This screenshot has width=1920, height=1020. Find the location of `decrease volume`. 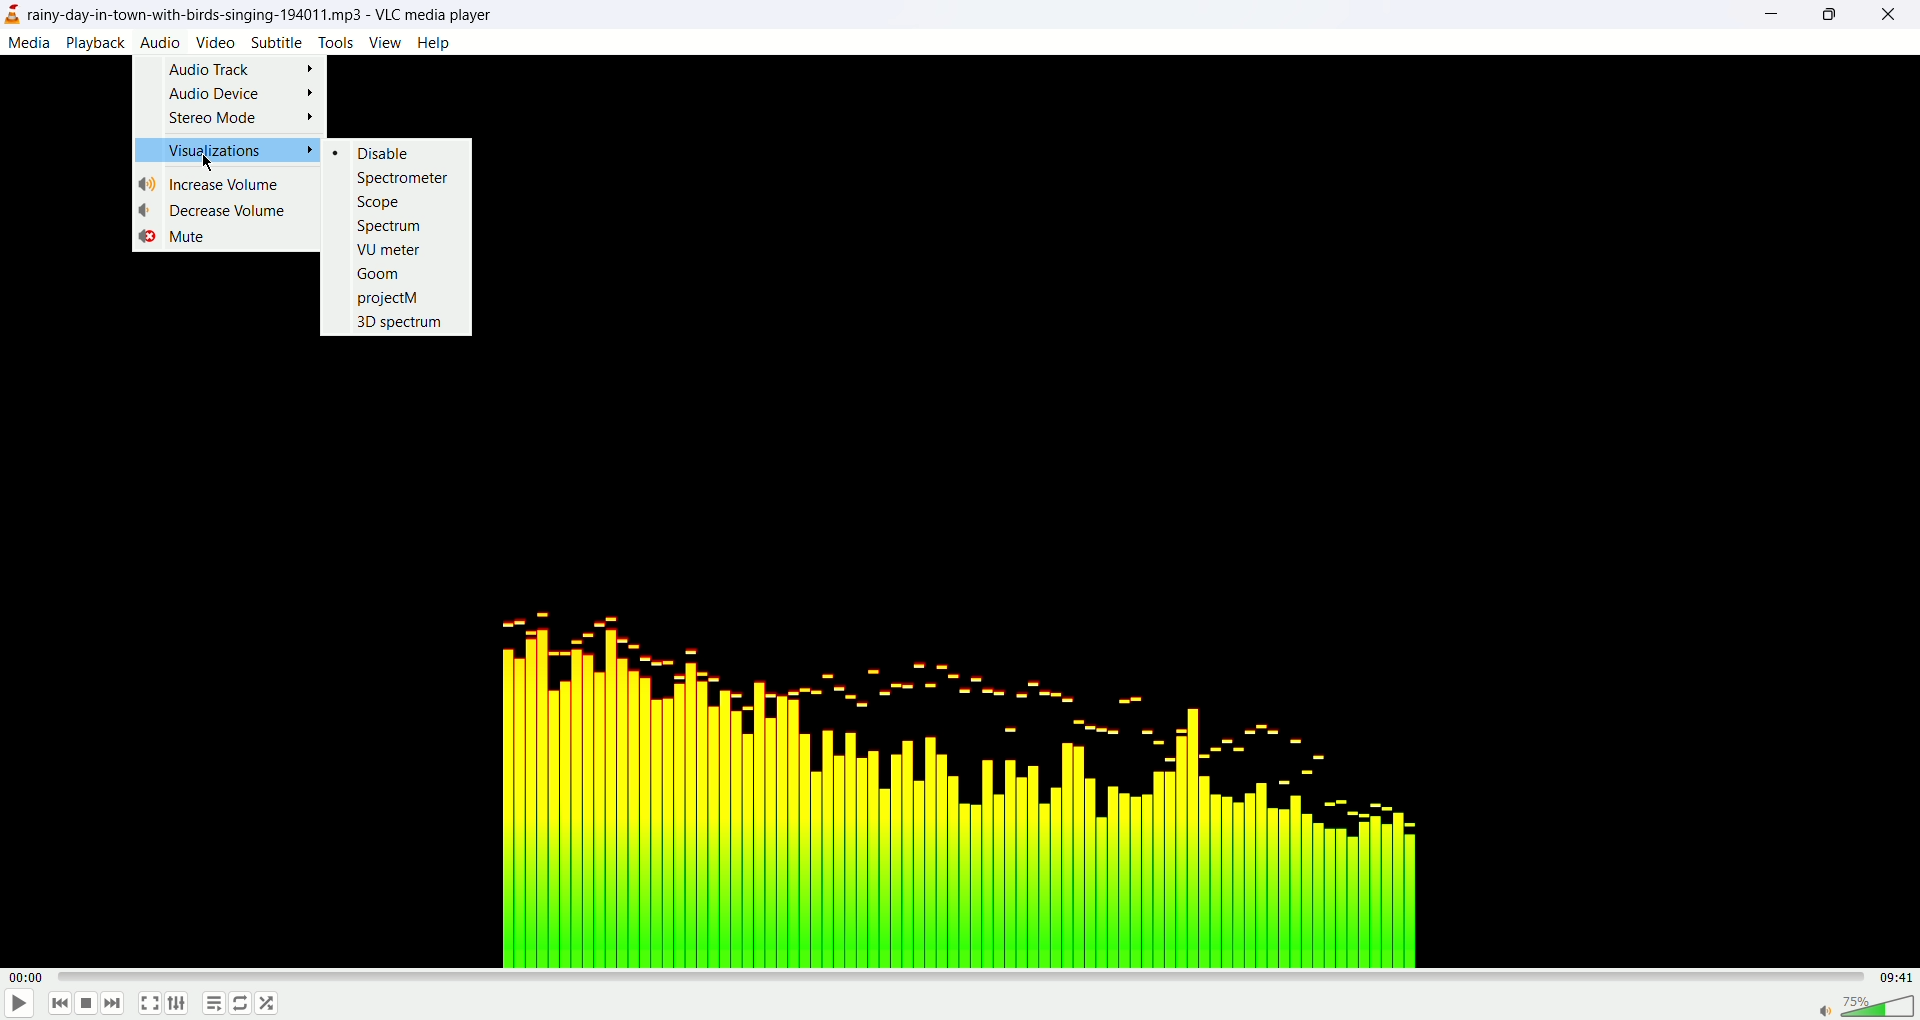

decrease volume is located at coordinates (215, 209).